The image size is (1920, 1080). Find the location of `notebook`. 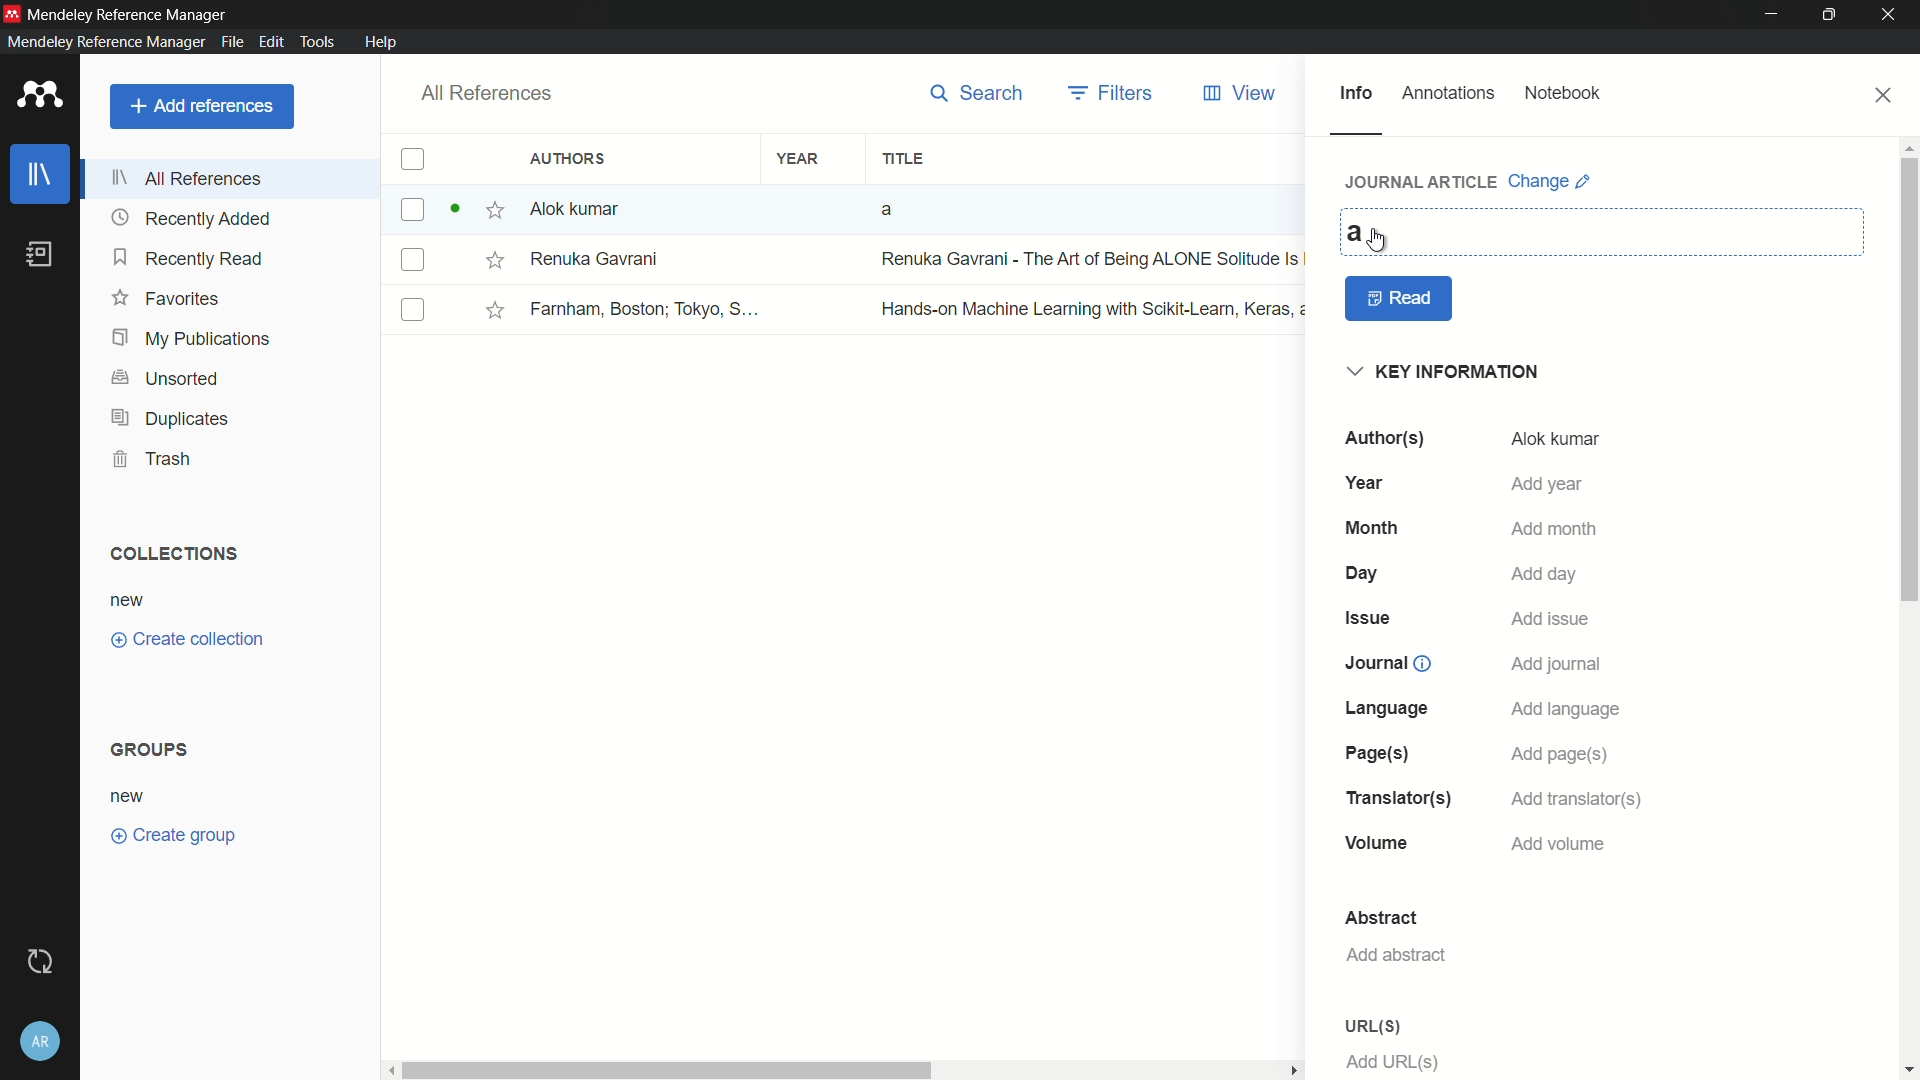

notebook is located at coordinates (1563, 94).